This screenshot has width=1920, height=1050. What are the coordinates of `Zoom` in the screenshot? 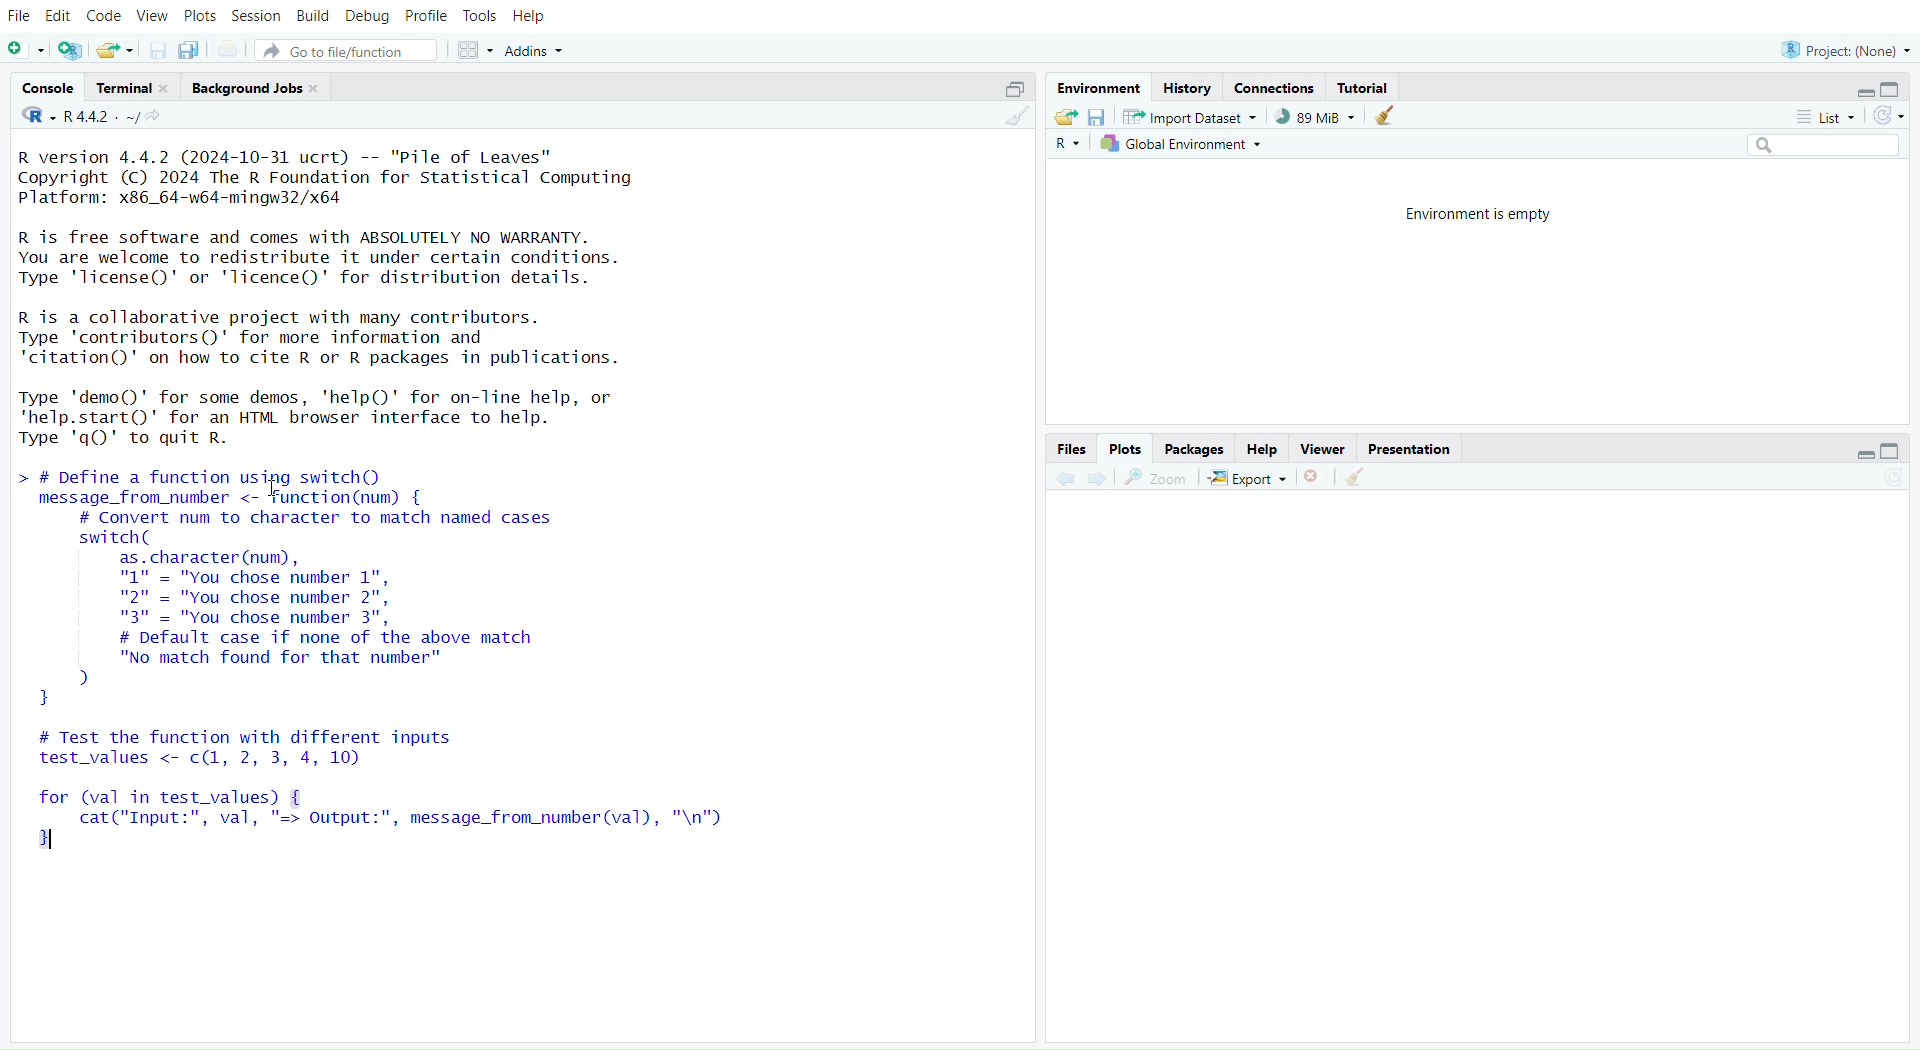 It's located at (1160, 477).